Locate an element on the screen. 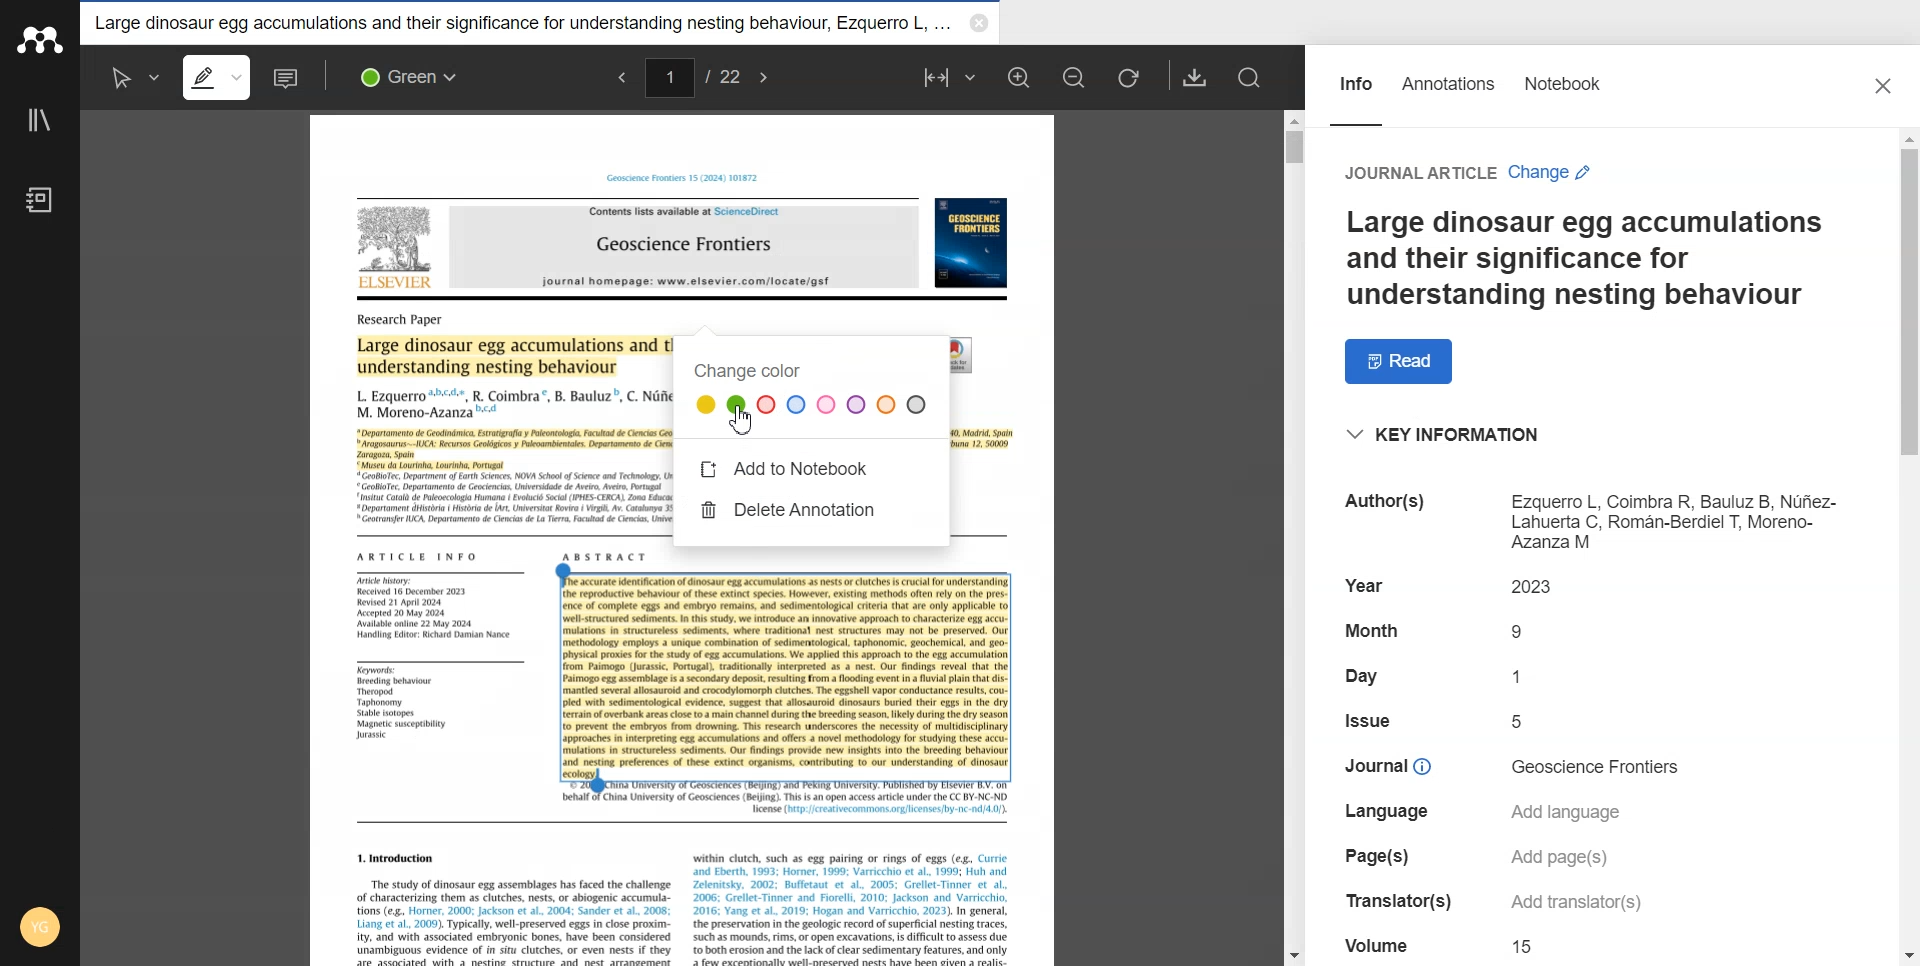 The height and width of the screenshot is (966, 1920). Select text is located at coordinates (130, 76).